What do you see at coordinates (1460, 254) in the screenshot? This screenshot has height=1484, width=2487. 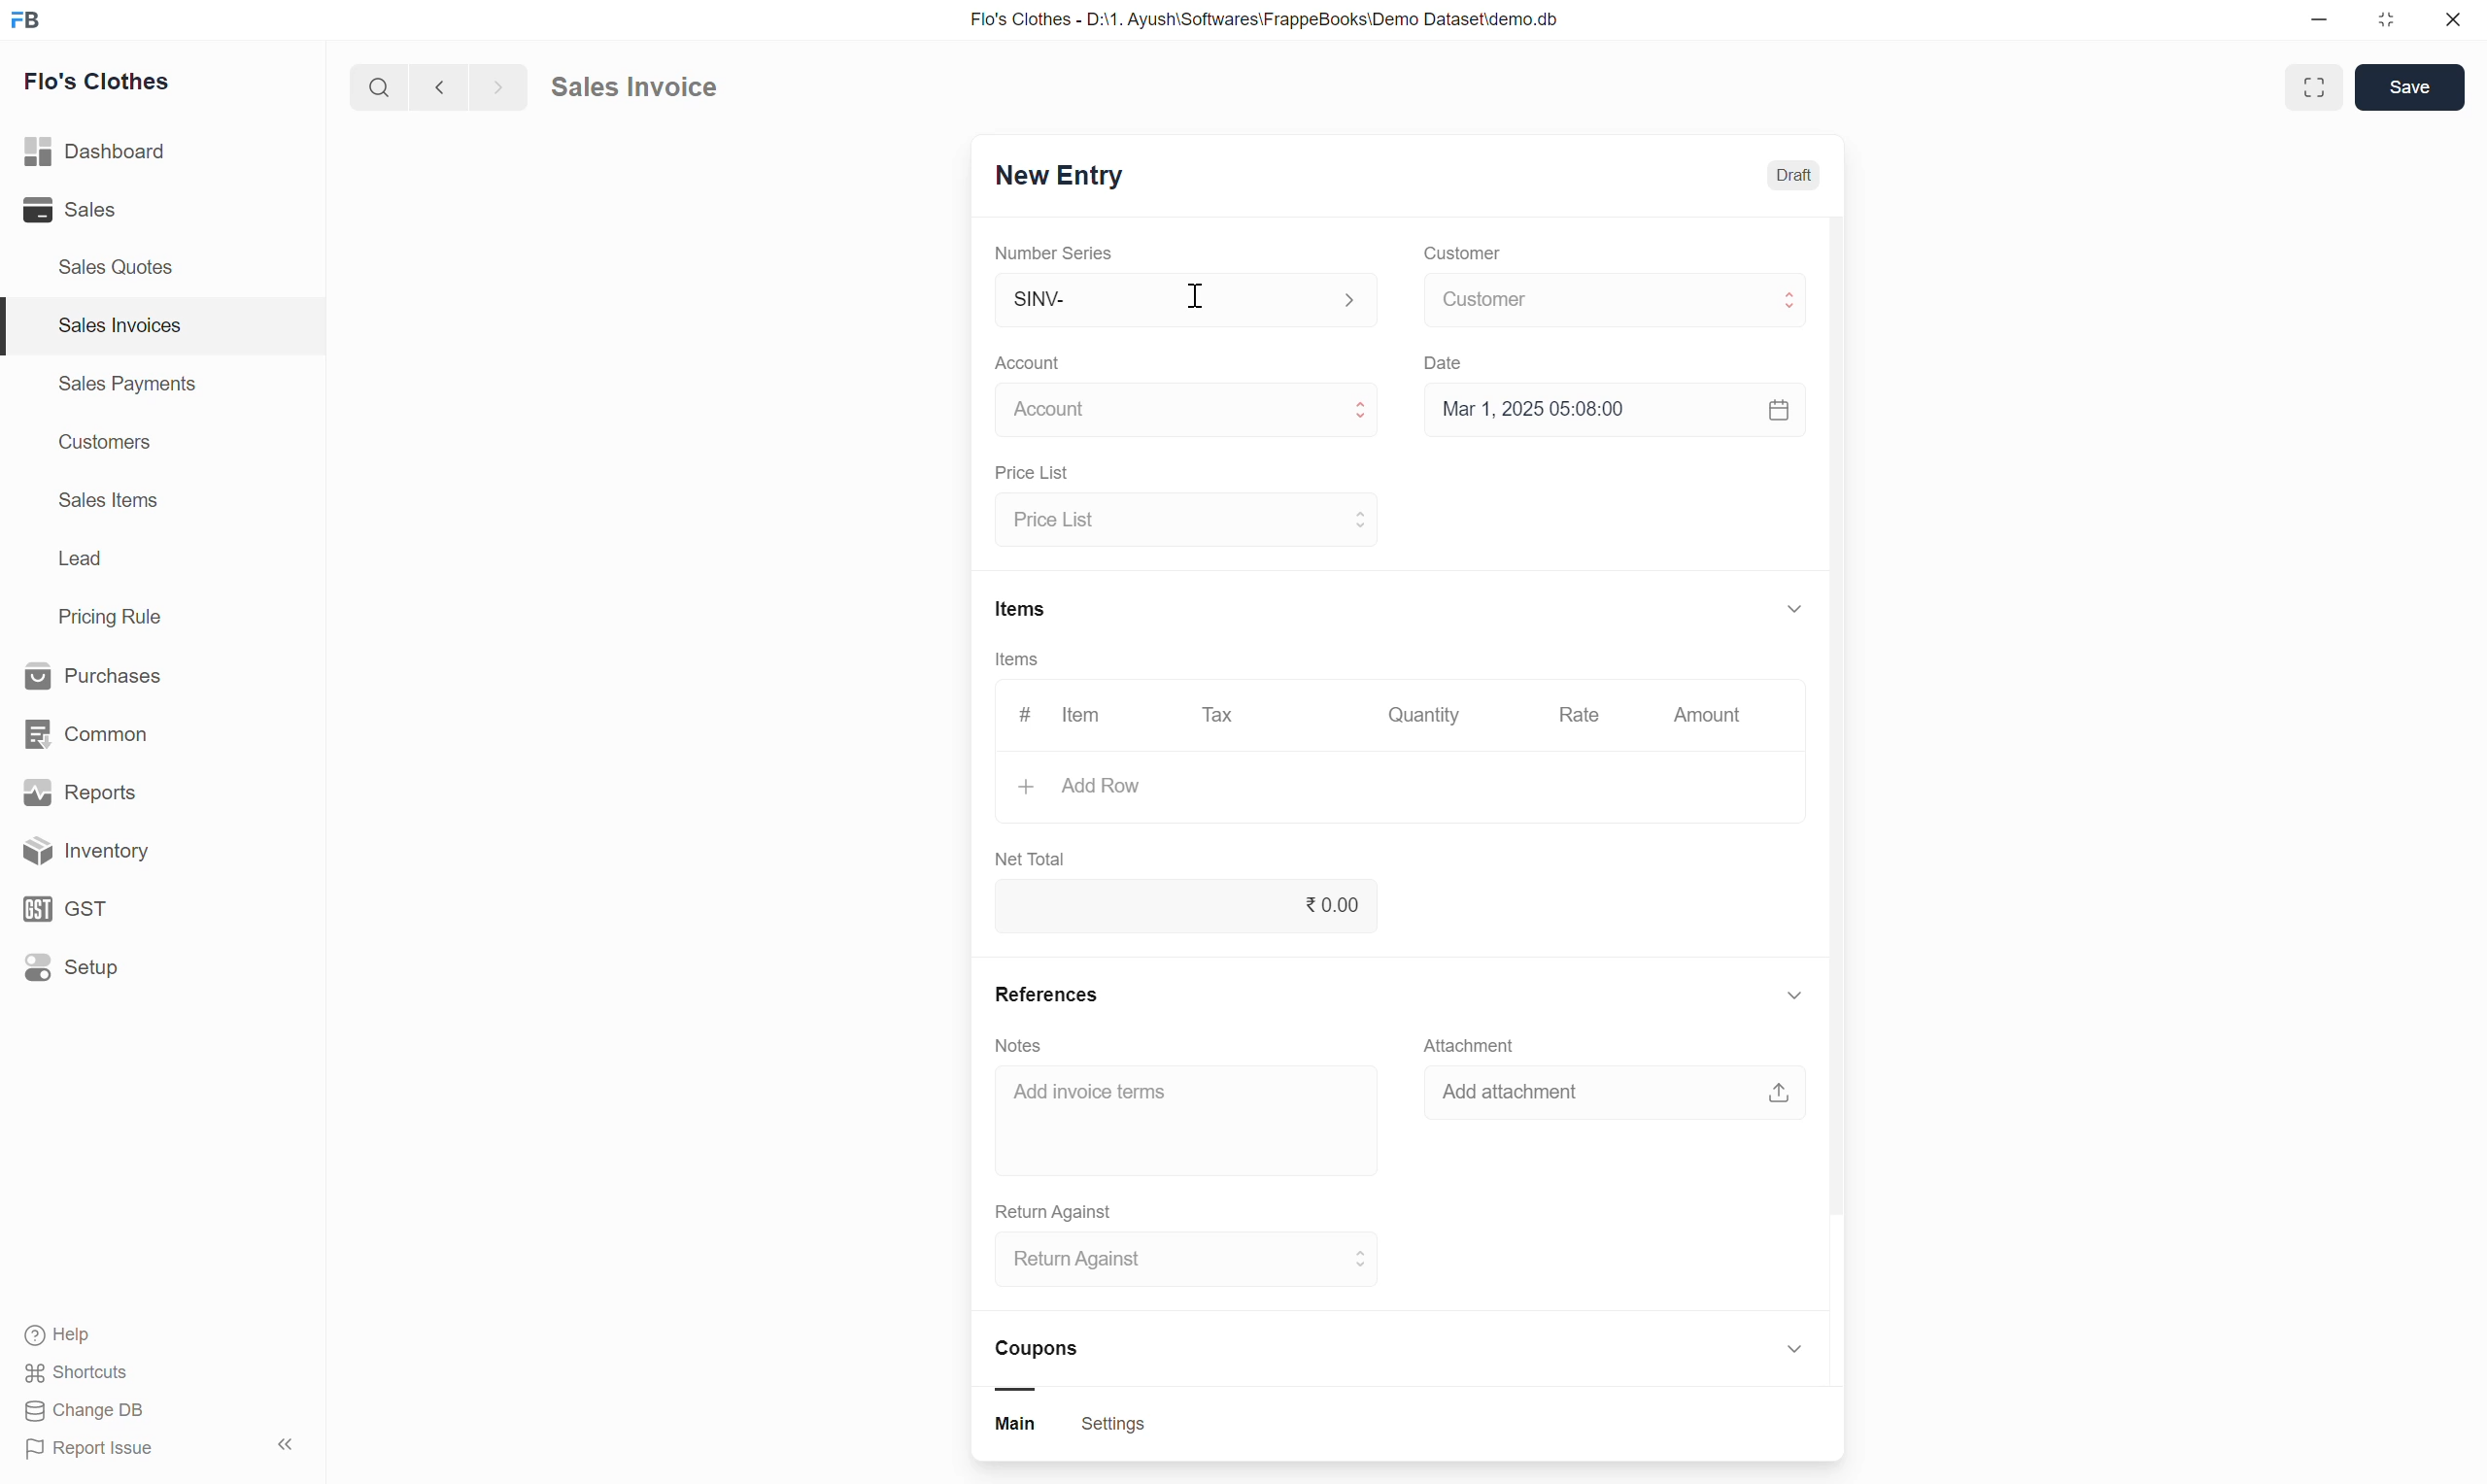 I see `Customer` at bounding box center [1460, 254].